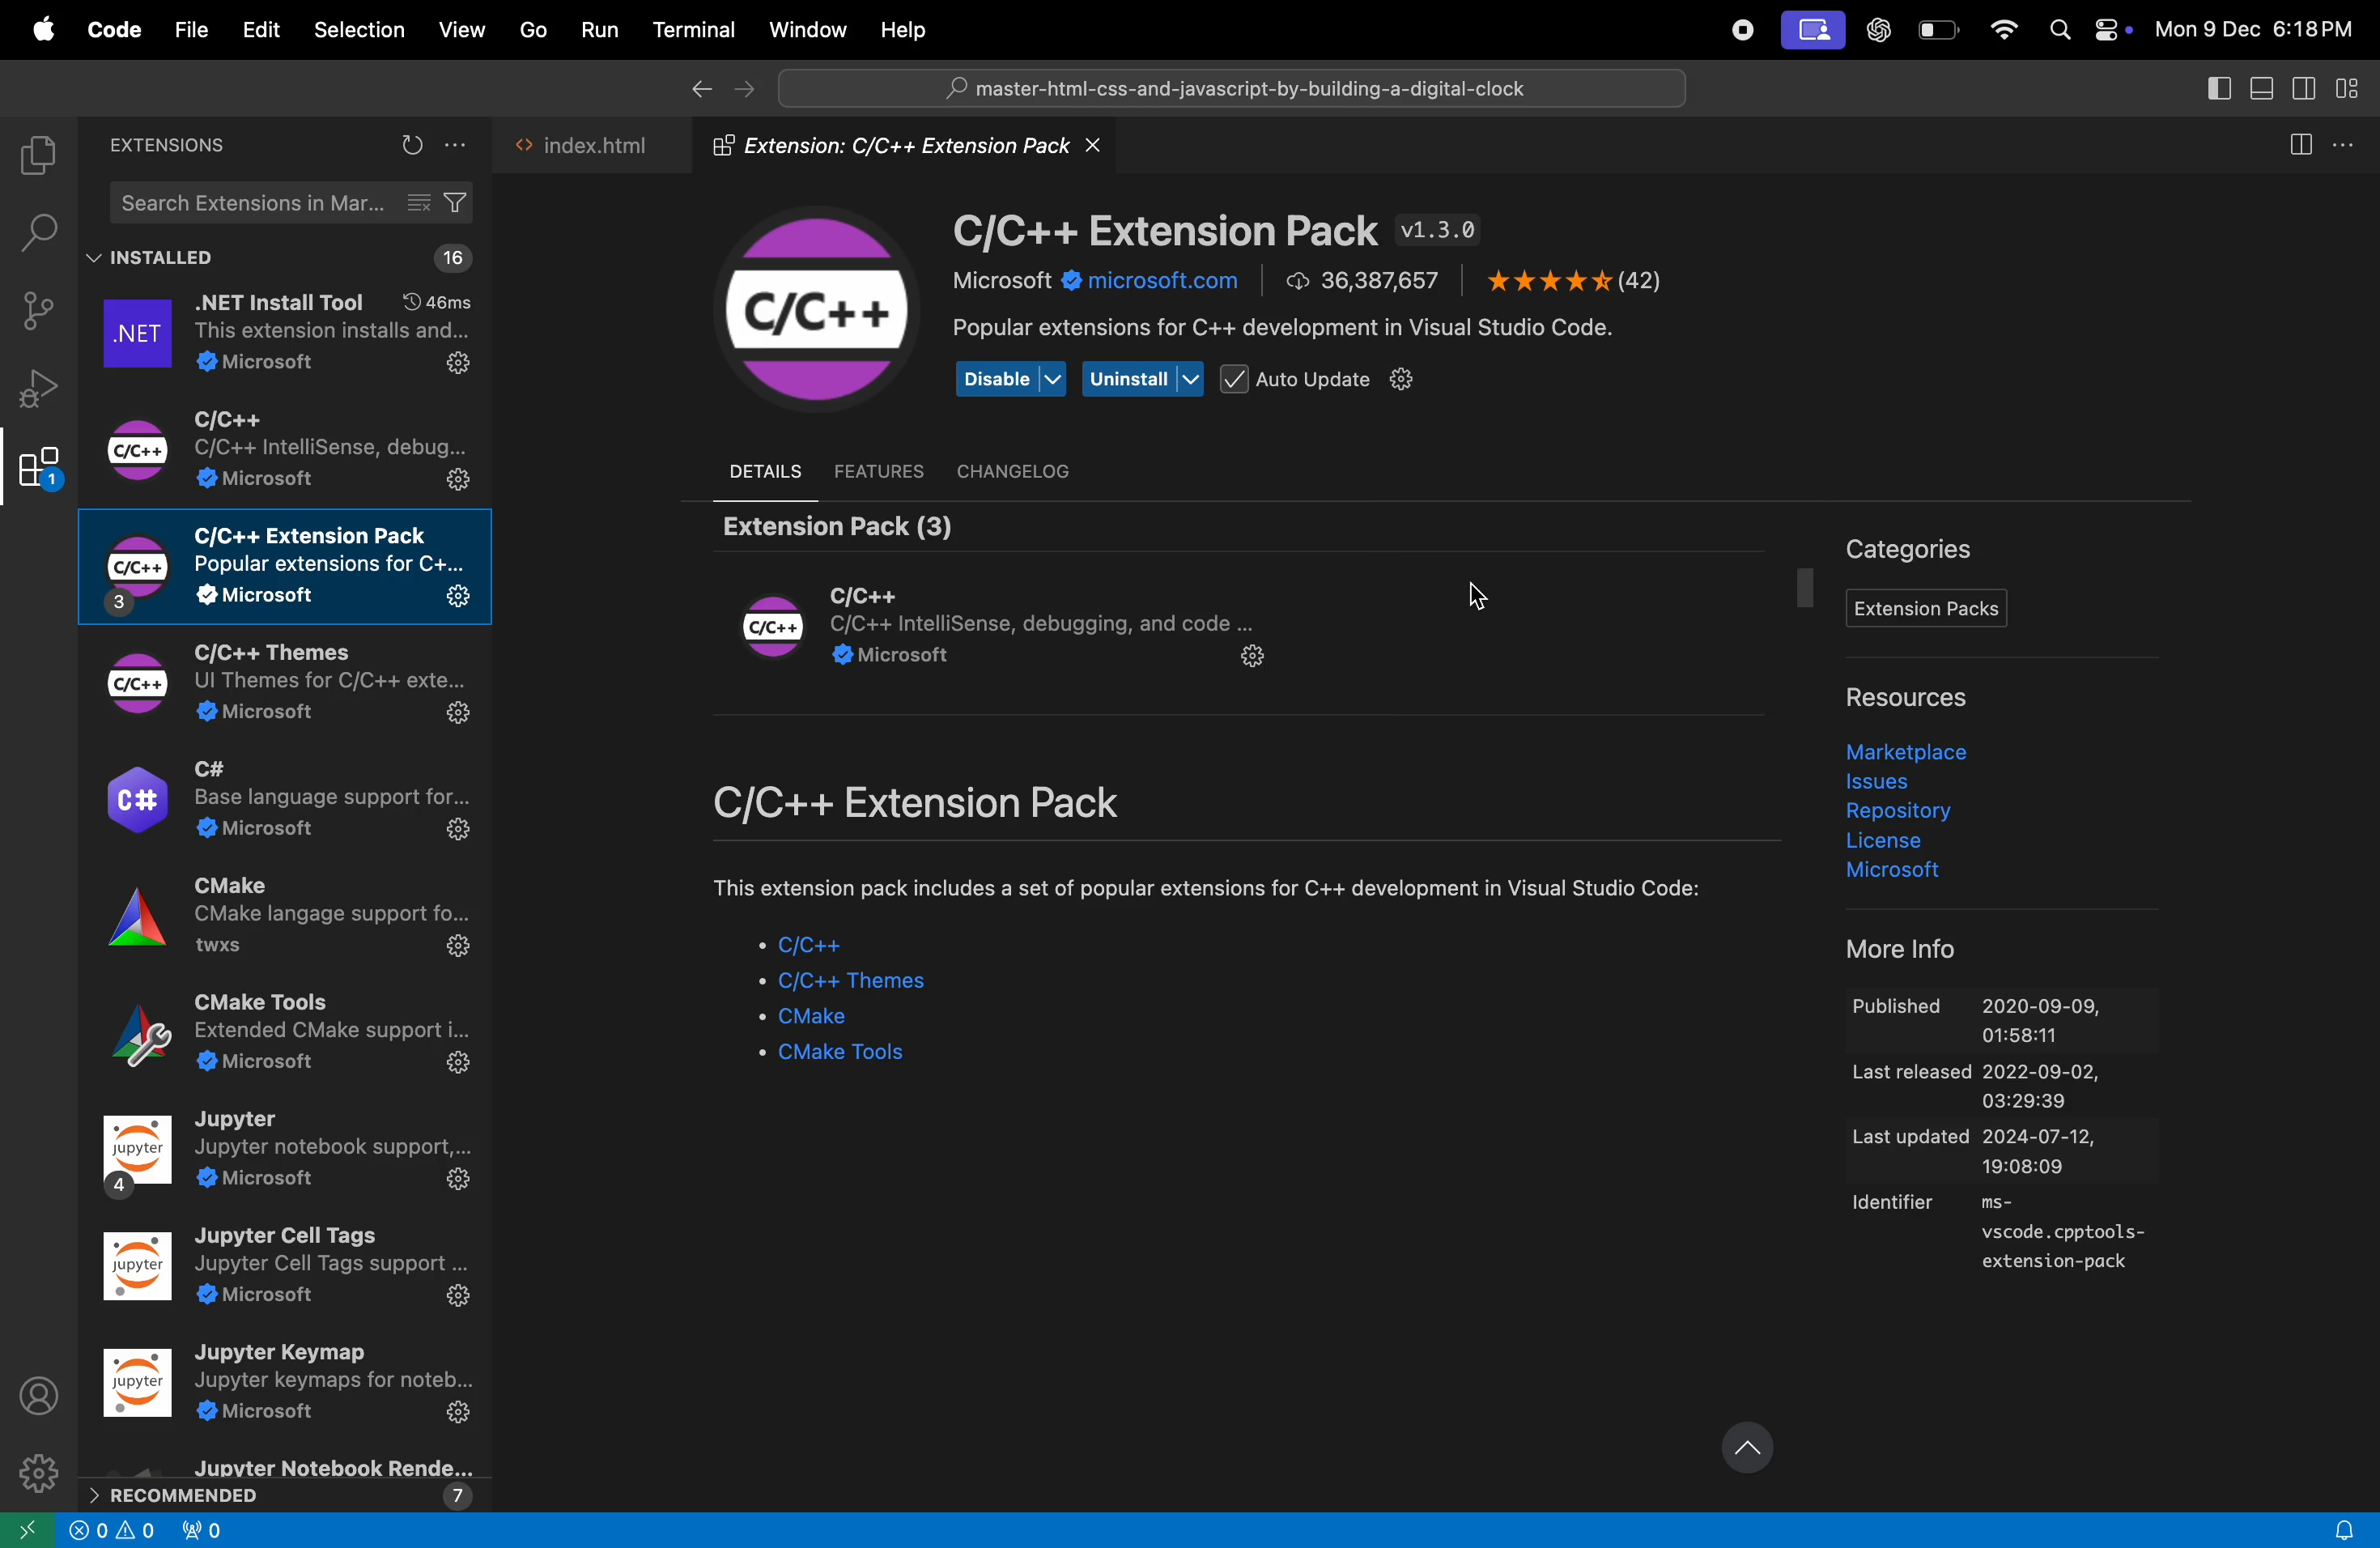  Describe the element at coordinates (39, 388) in the screenshot. I see `debug` at that location.